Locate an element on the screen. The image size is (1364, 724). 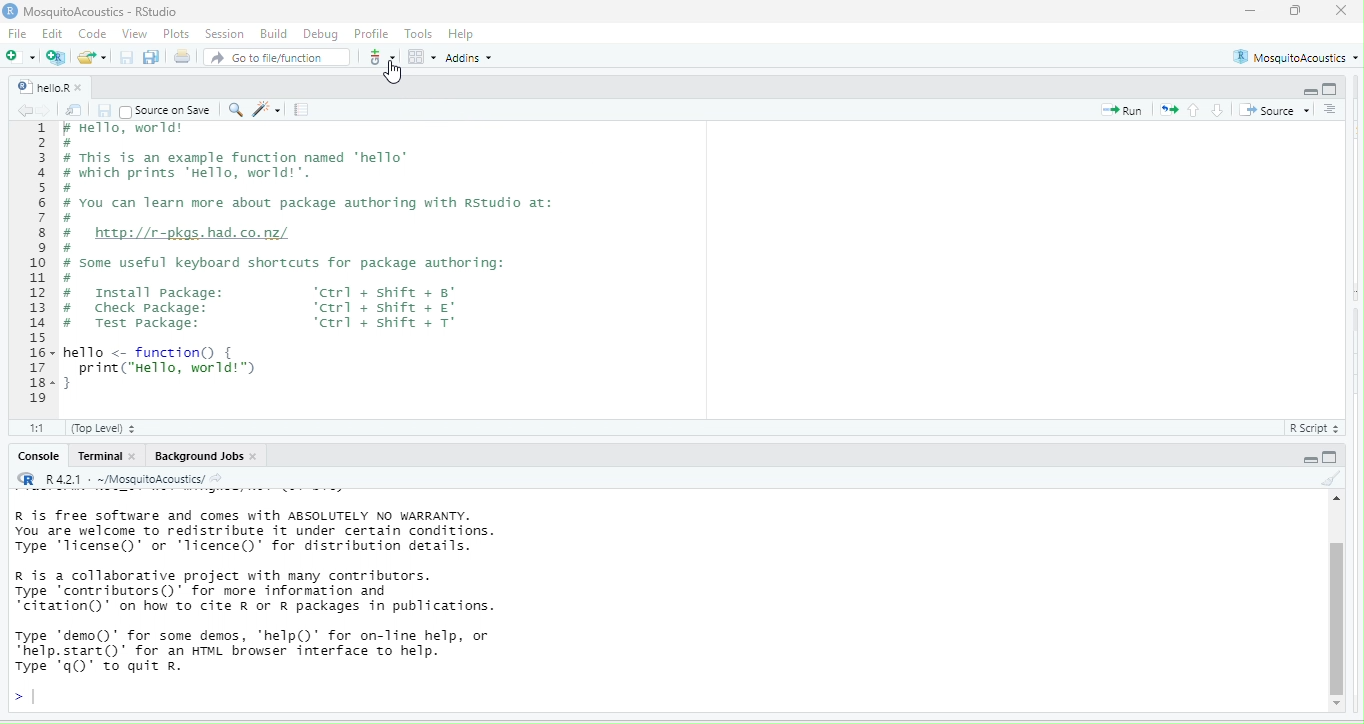
R Script  is located at coordinates (1318, 427).